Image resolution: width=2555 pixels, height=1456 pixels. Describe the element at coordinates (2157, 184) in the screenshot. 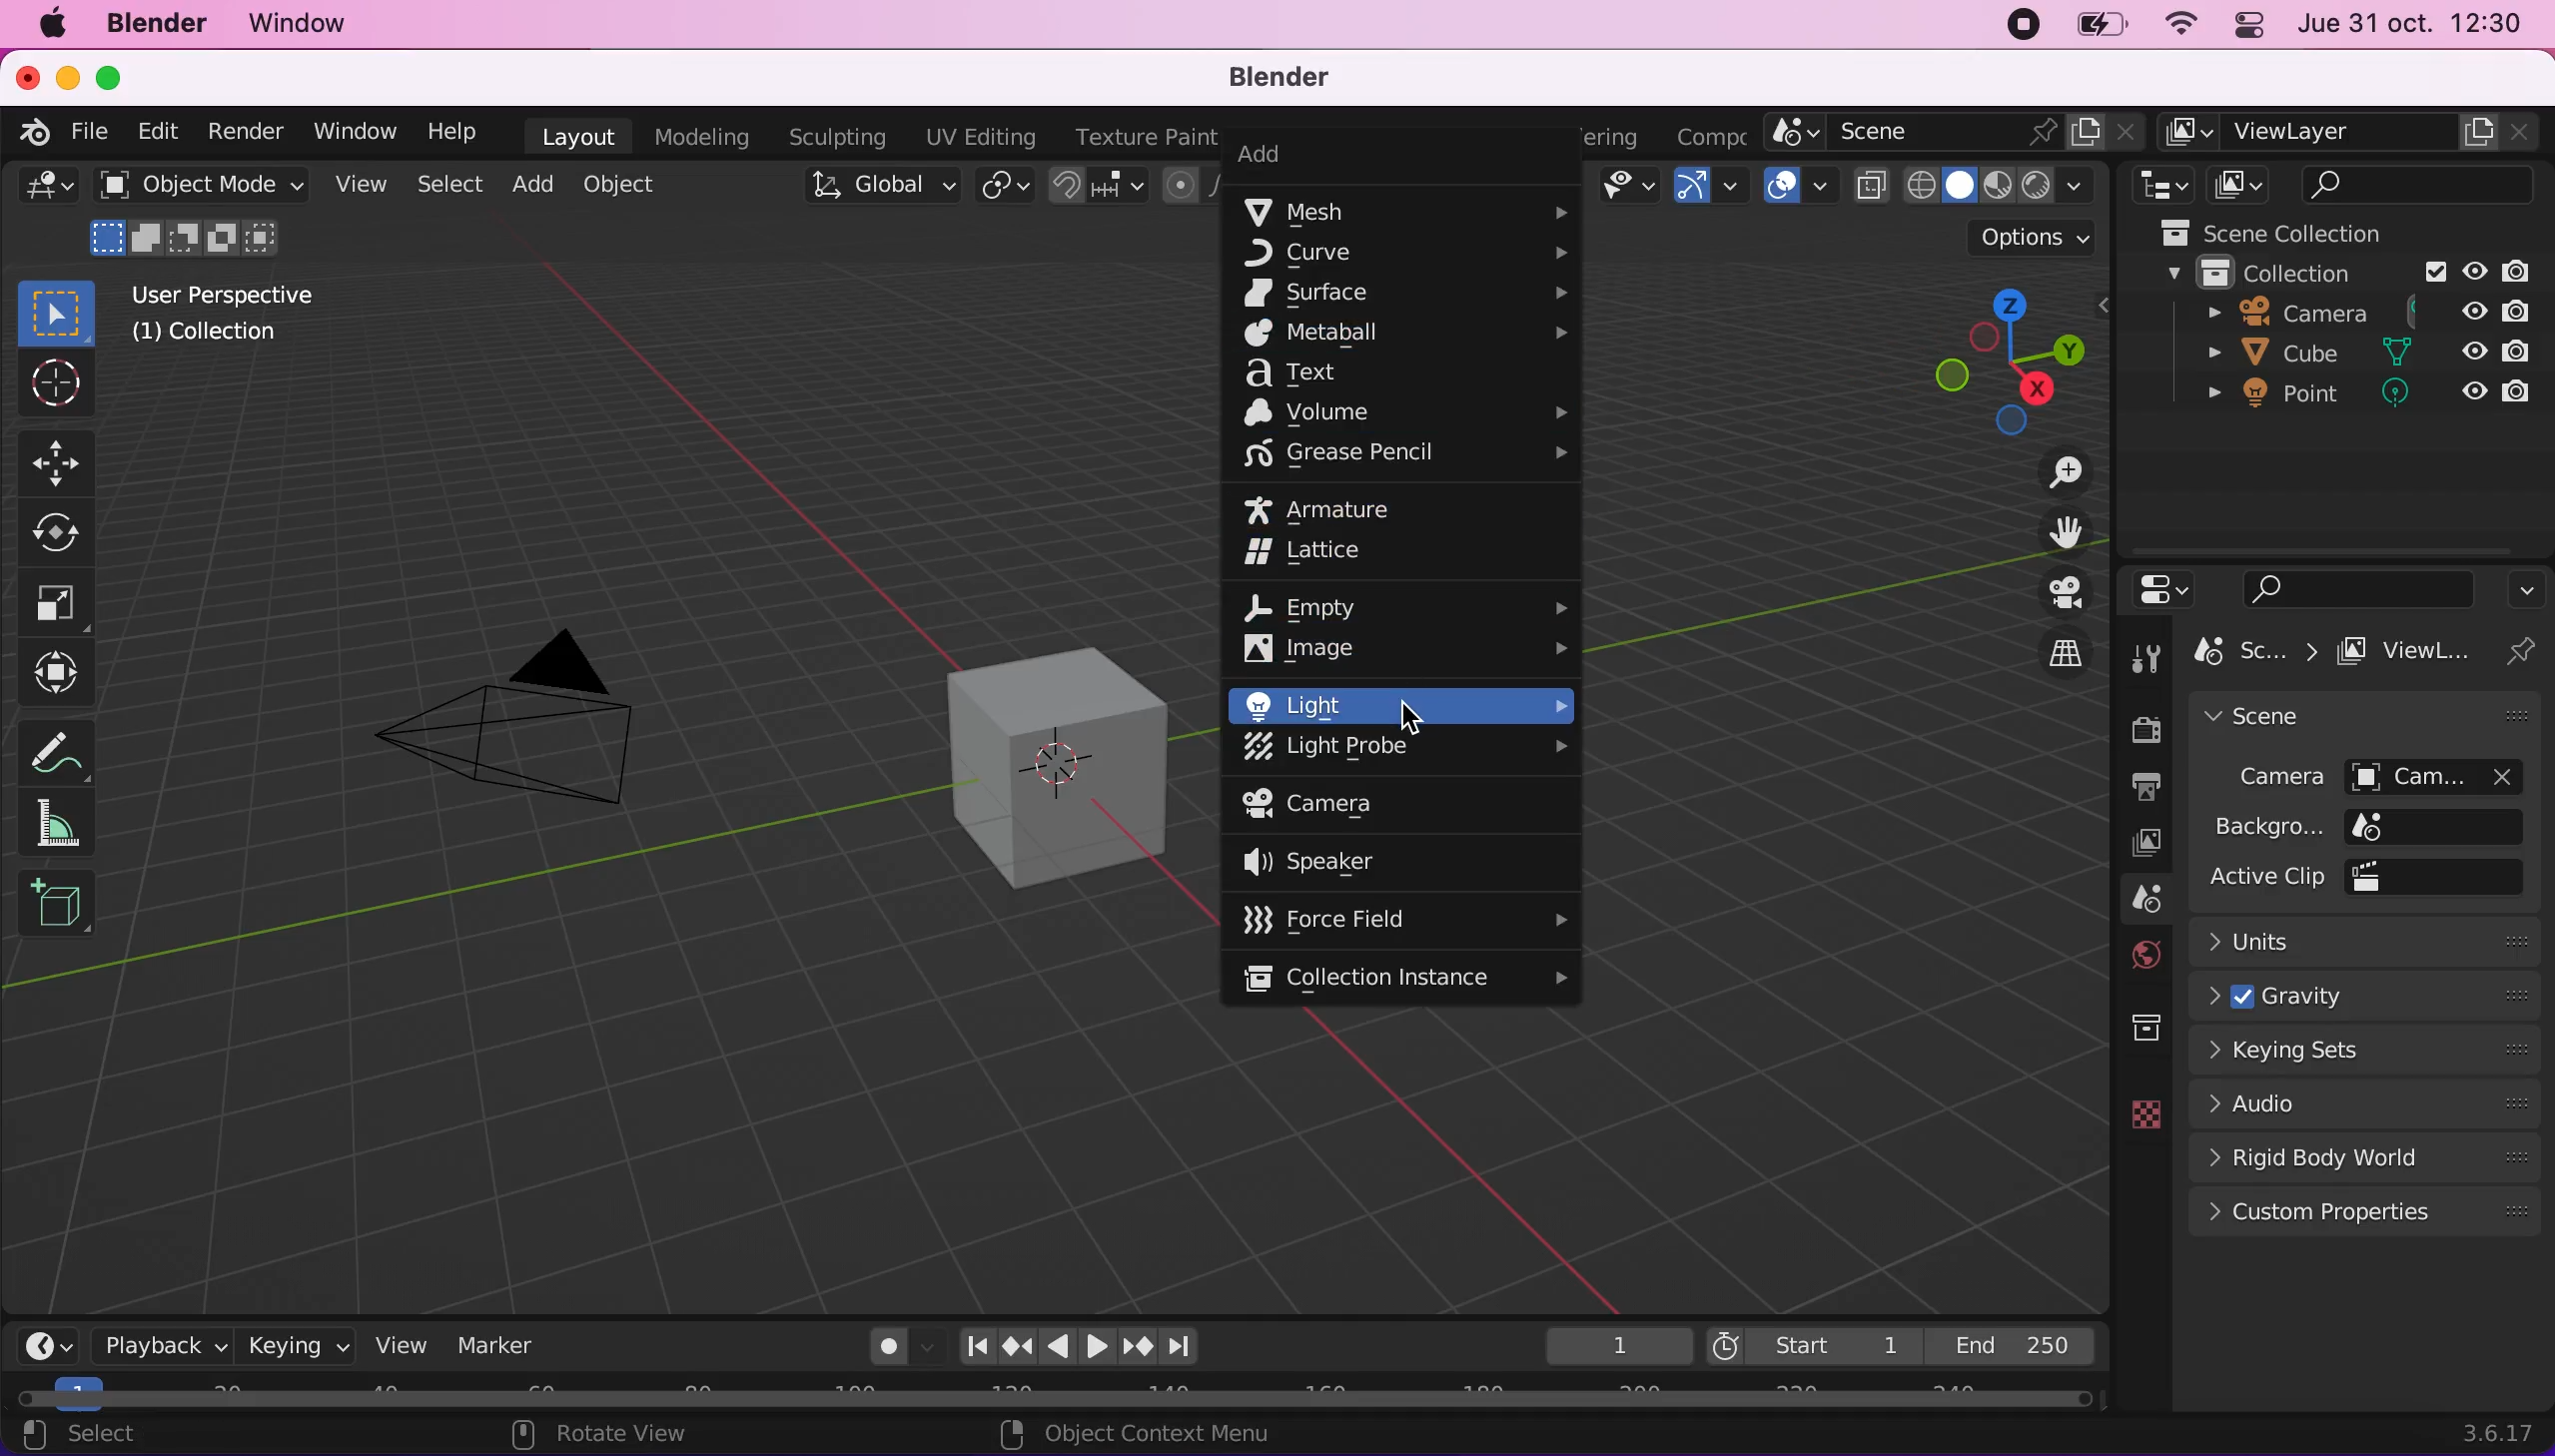

I see `editor type` at that location.